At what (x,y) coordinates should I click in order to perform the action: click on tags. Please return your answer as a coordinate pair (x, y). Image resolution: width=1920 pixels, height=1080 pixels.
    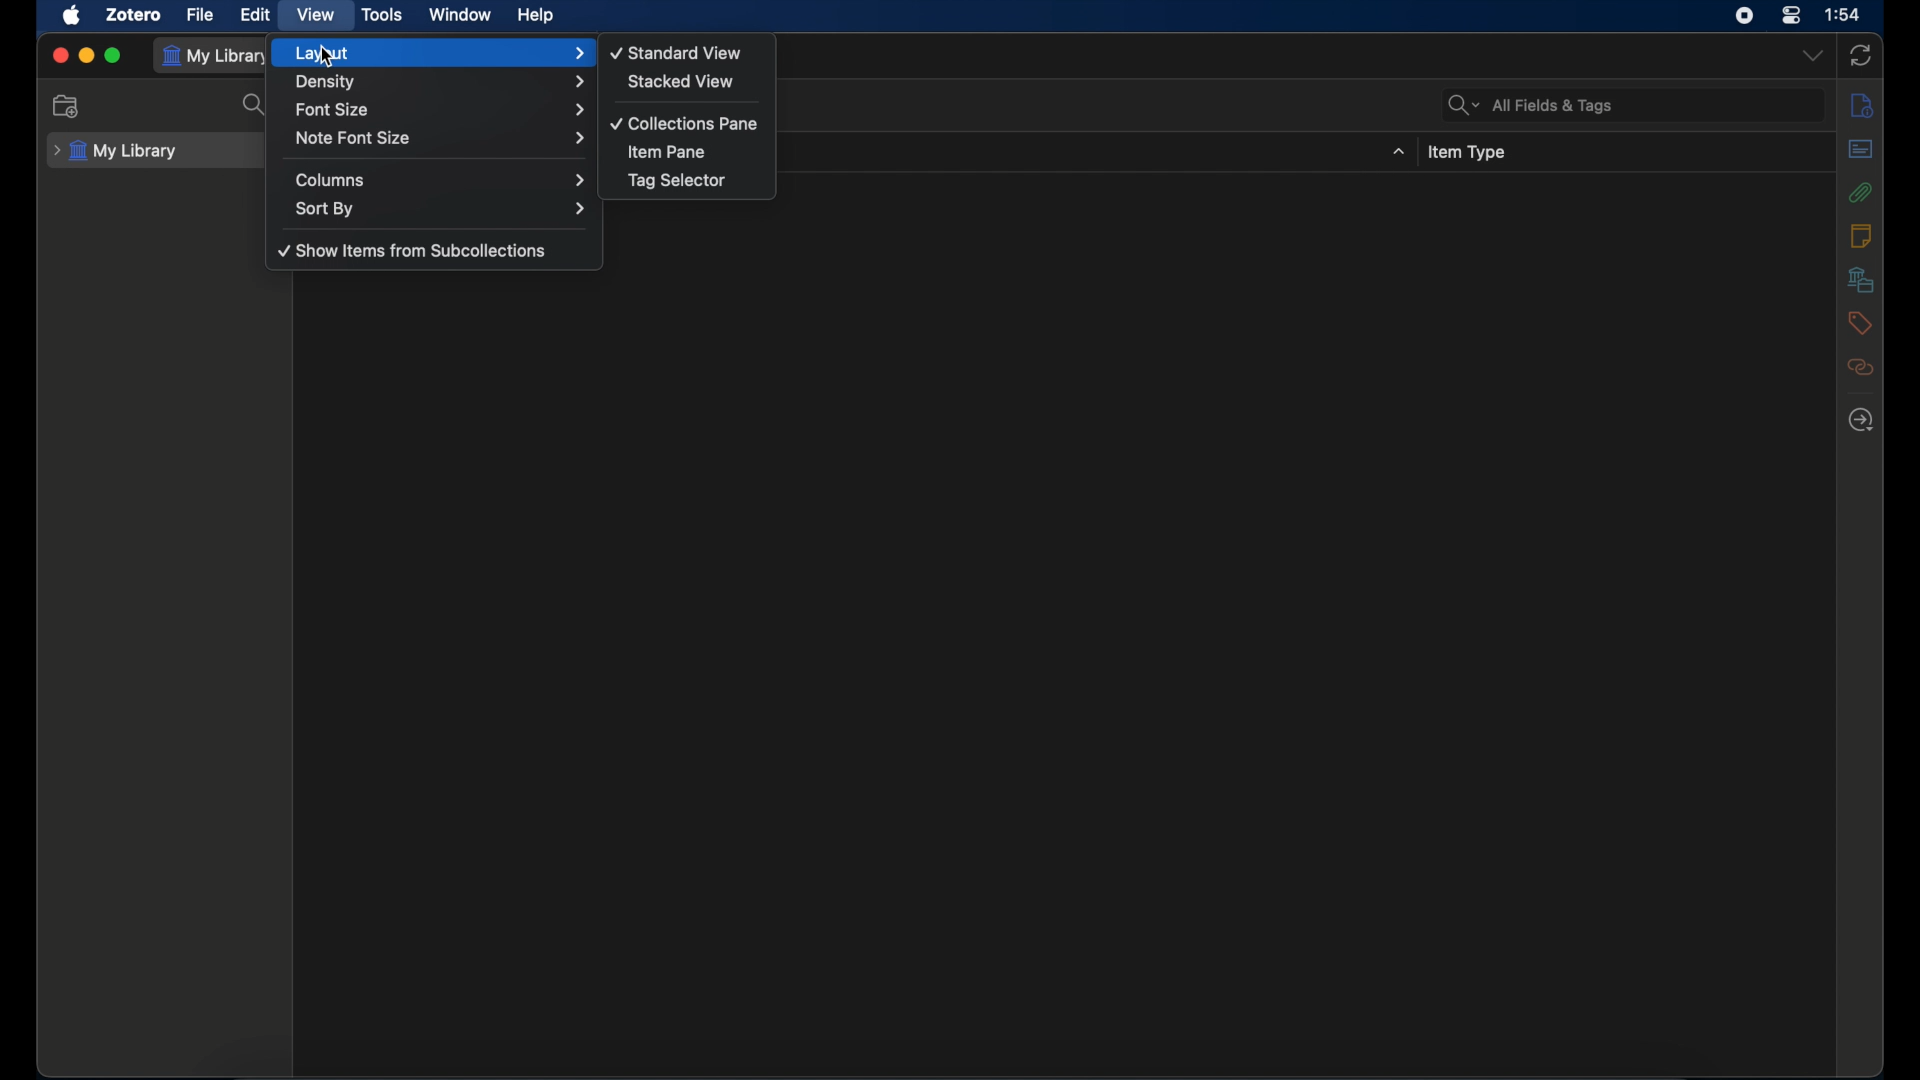
    Looking at the image, I should click on (1860, 324).